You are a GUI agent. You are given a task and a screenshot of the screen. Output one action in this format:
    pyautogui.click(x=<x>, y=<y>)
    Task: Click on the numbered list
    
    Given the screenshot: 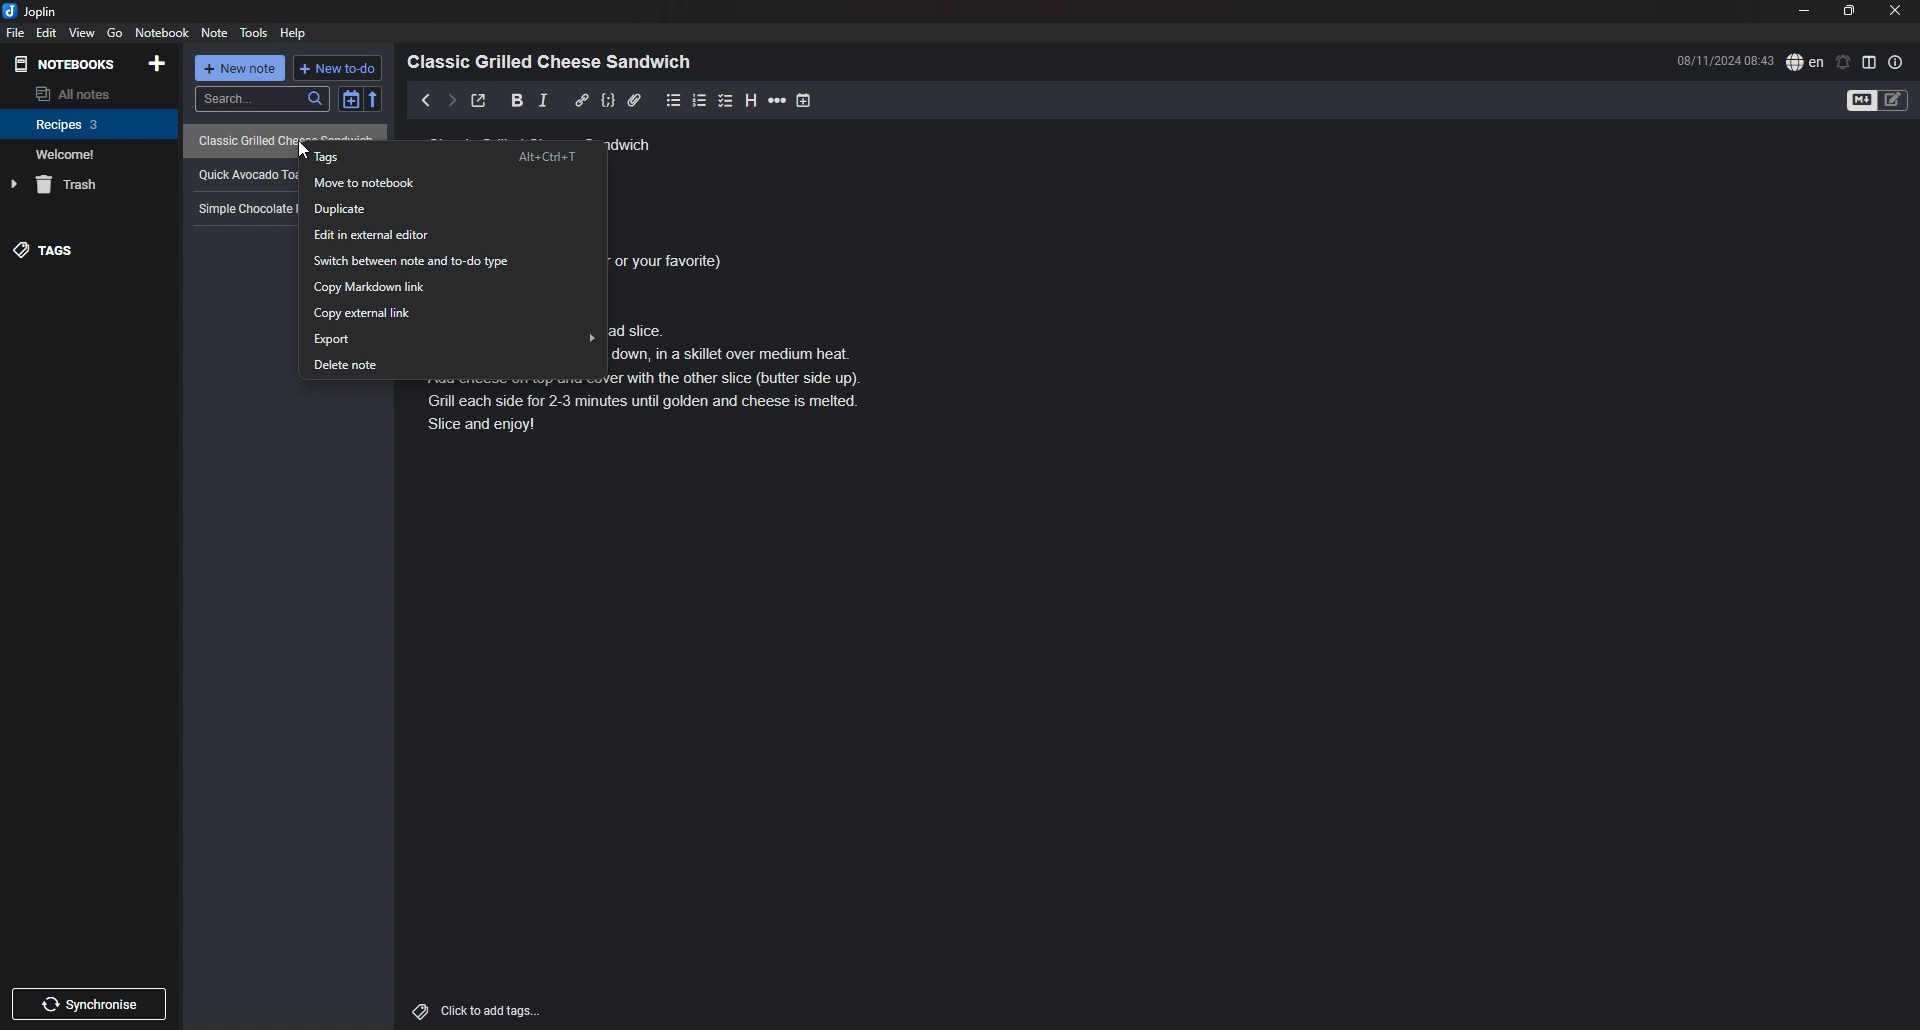 What is the action you would take?
    pyautogui.click(x=701, y=101)
    